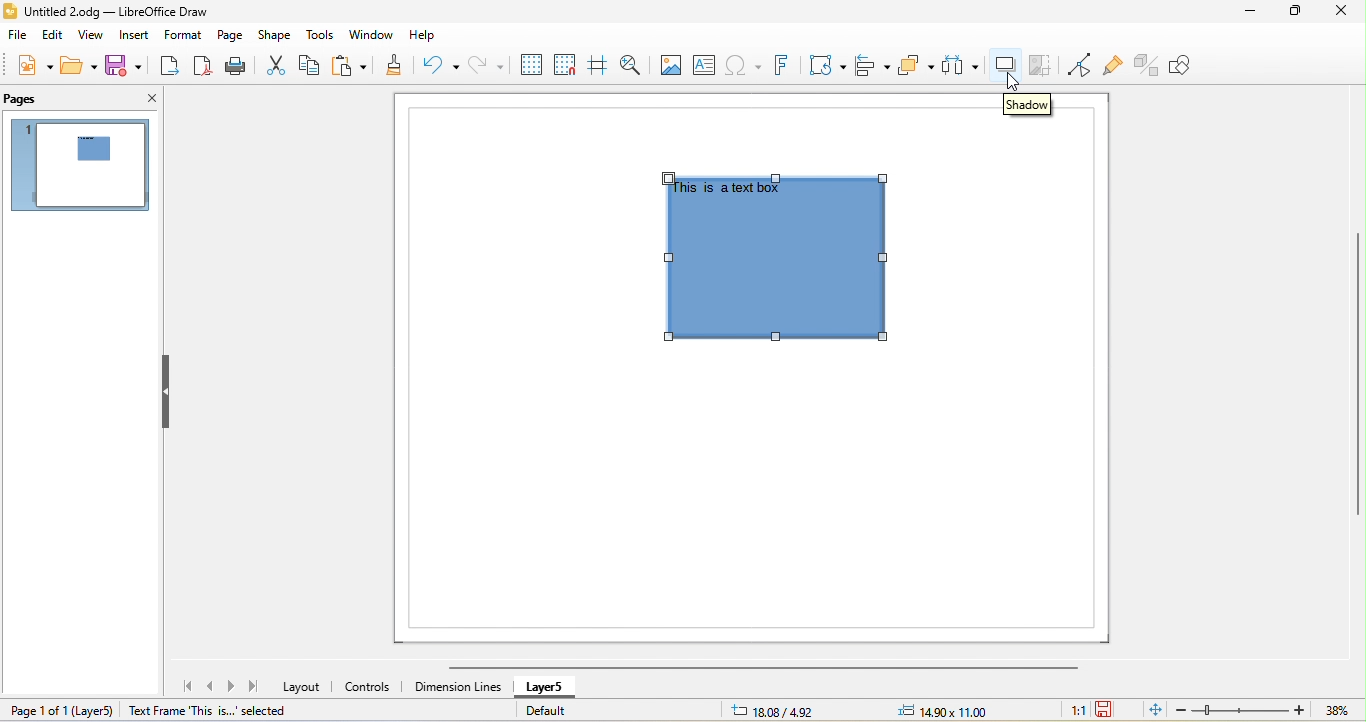 This screenshot has height=722, width=1366. What do you see at coordinates (1257, 12) in the screenshot?
I see `minimize` at bounding box center [1257, 12].